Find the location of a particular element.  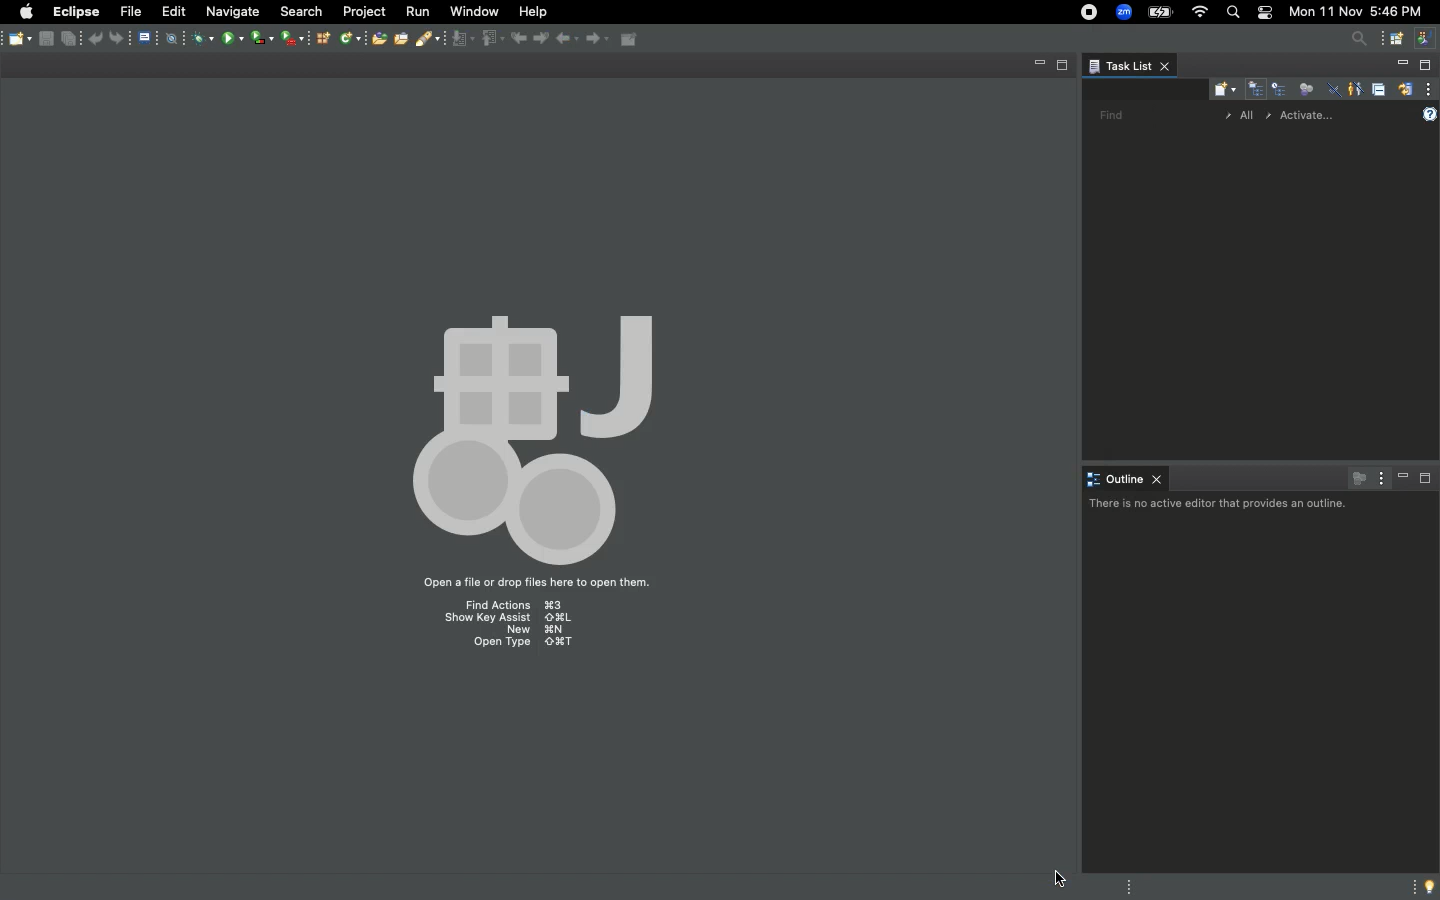

maximize is located at coordinates (1065, 69).